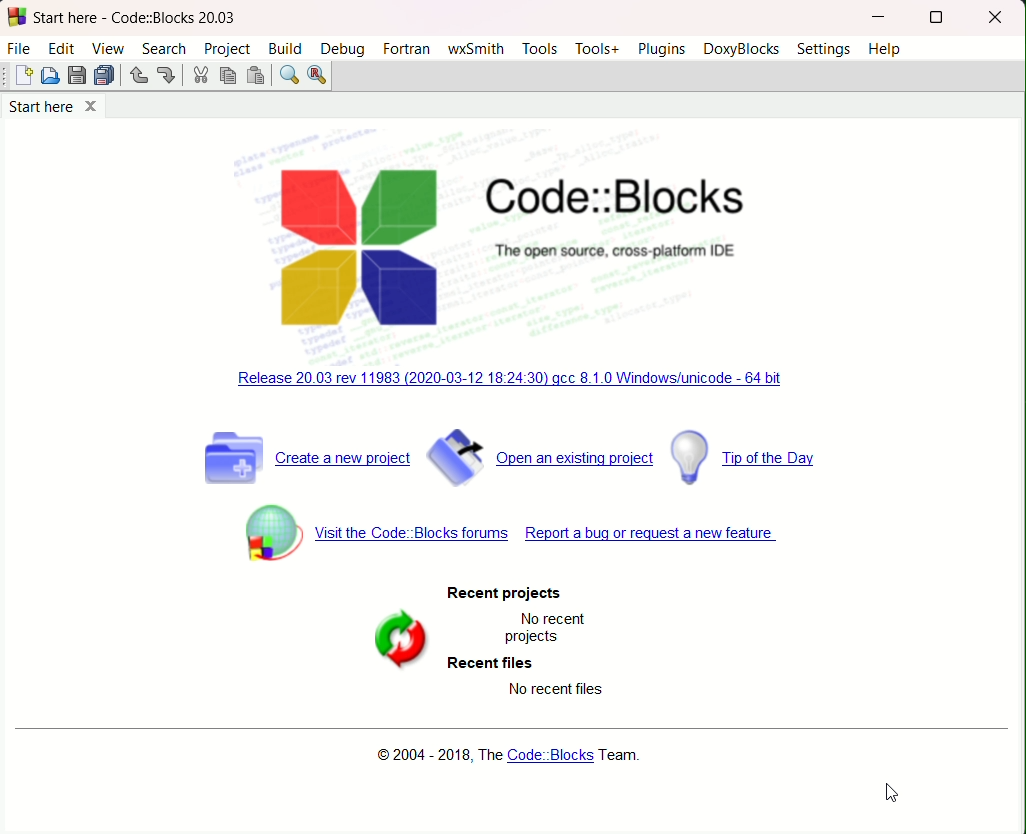 The image size is (1026, 834). I want to click on tools+, so click(596, 49).